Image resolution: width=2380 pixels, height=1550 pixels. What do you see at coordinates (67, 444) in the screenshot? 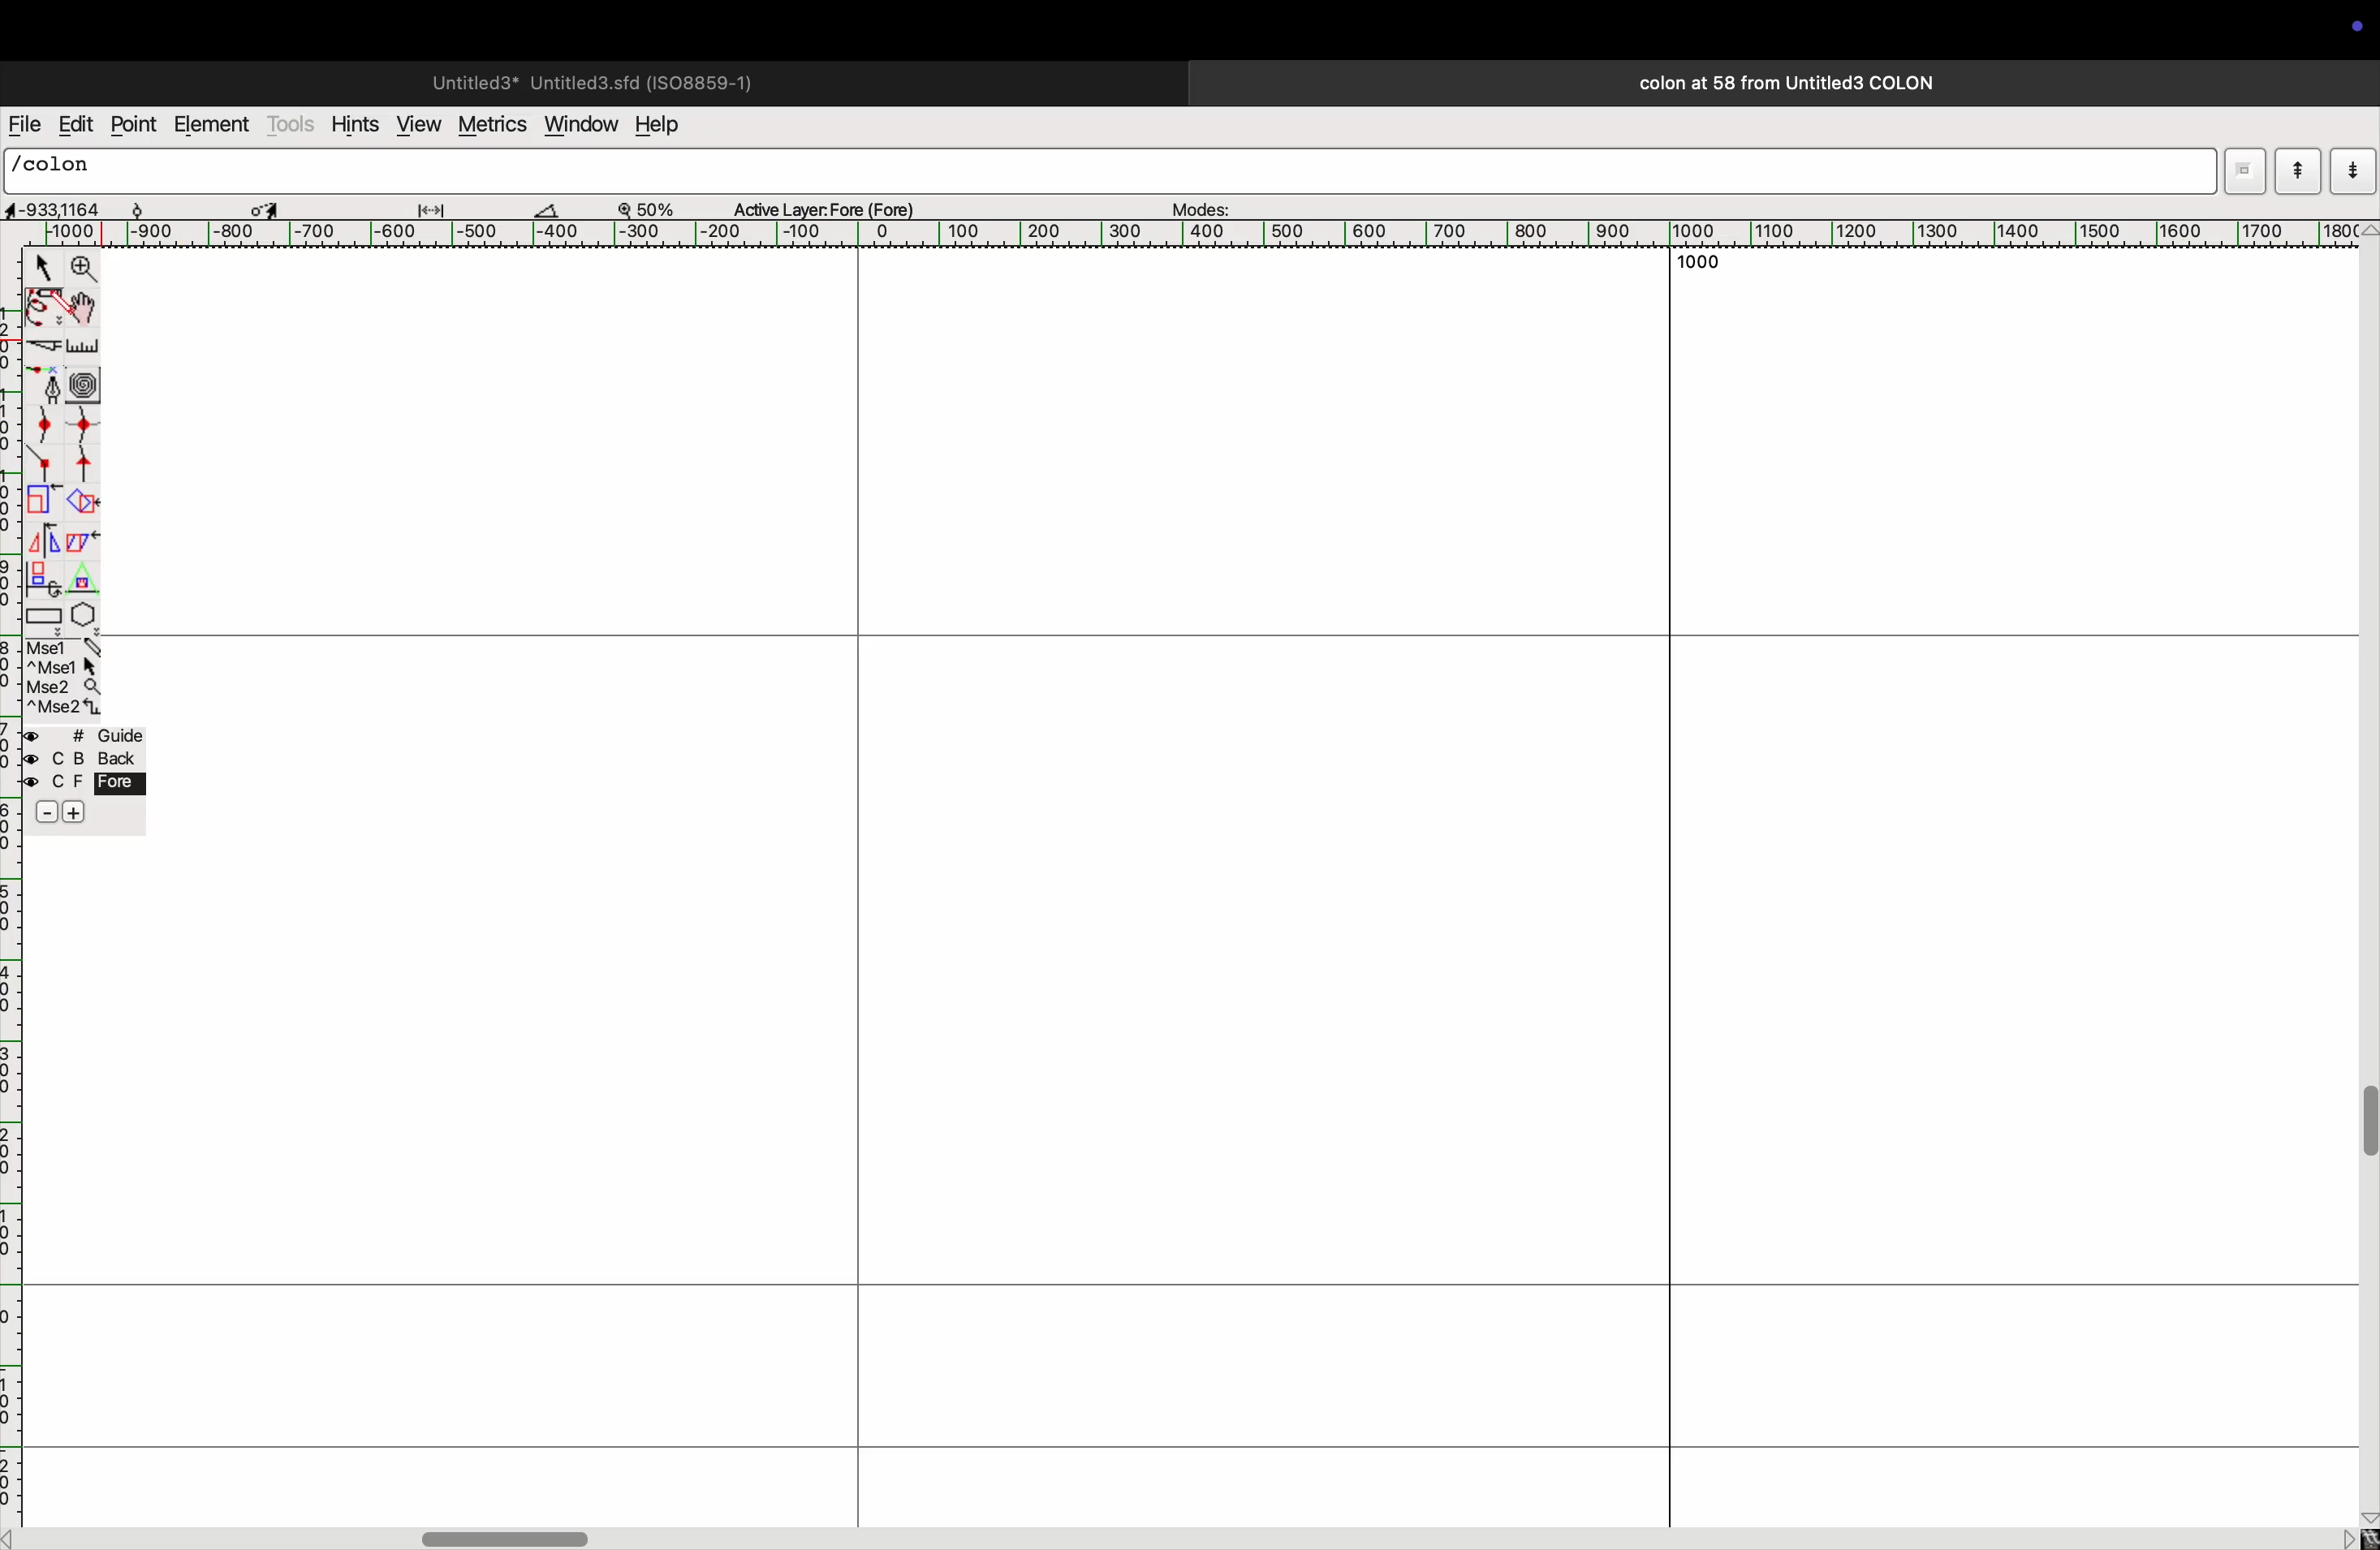
I see `spline` at bounding box center [67, 444].